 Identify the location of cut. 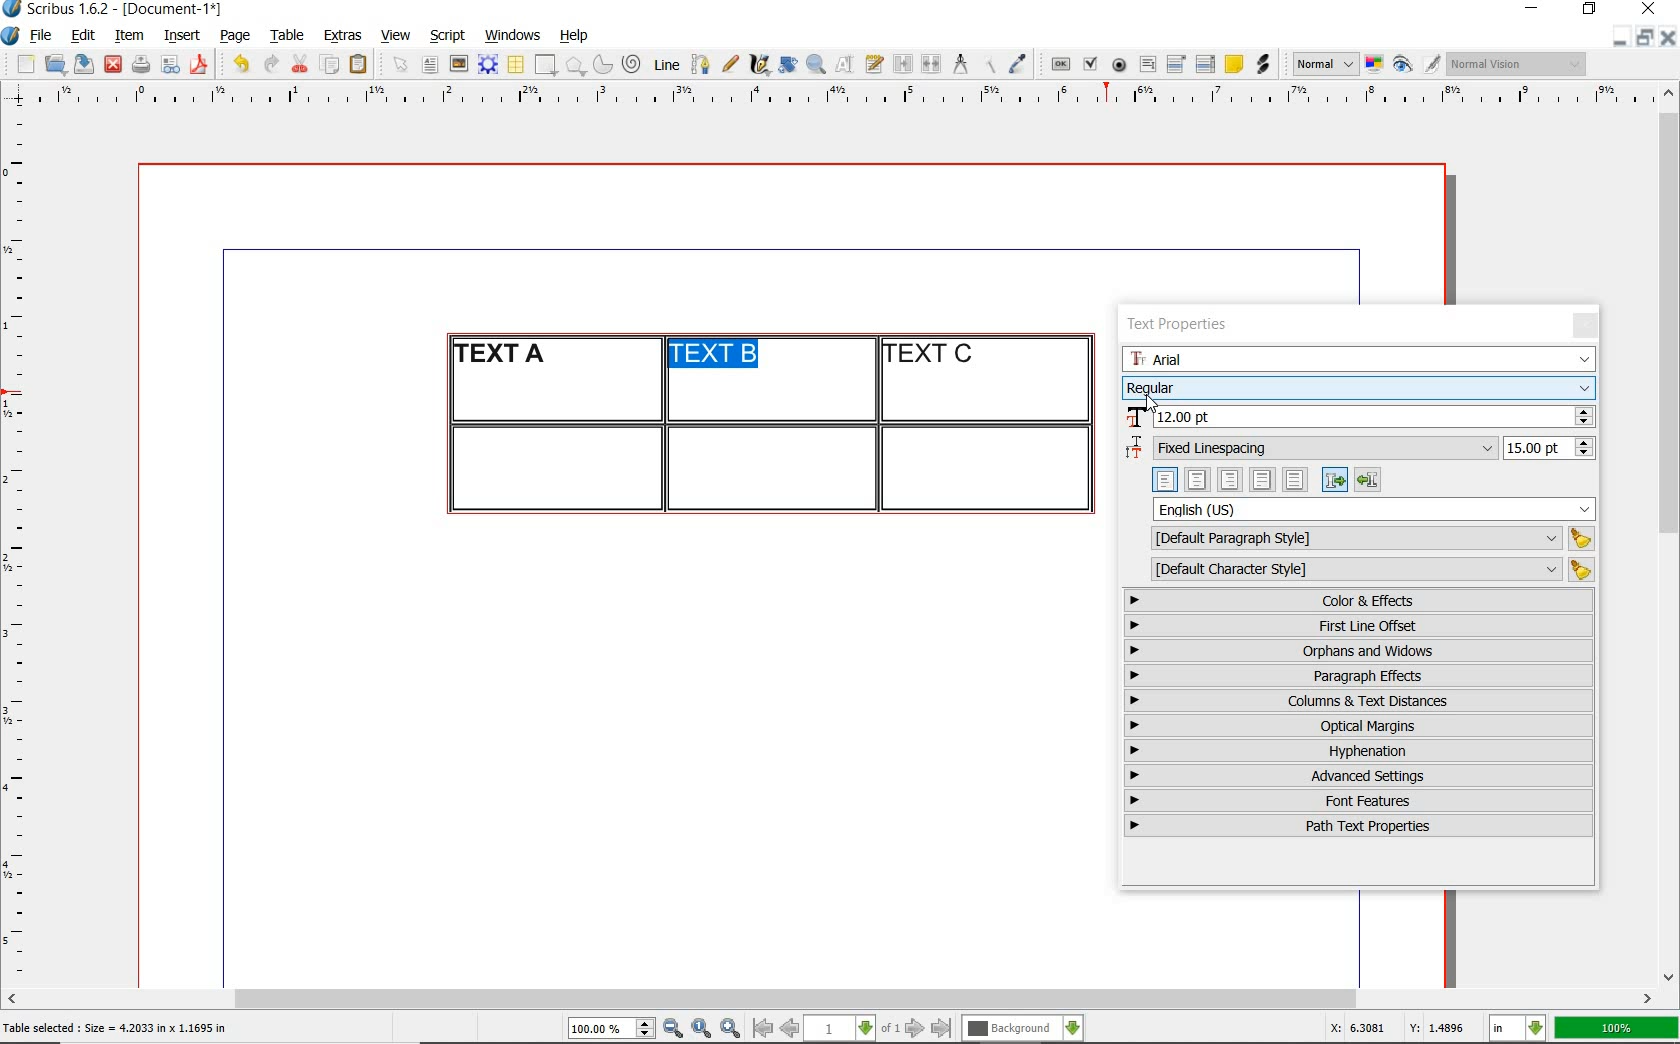
(300, 63).